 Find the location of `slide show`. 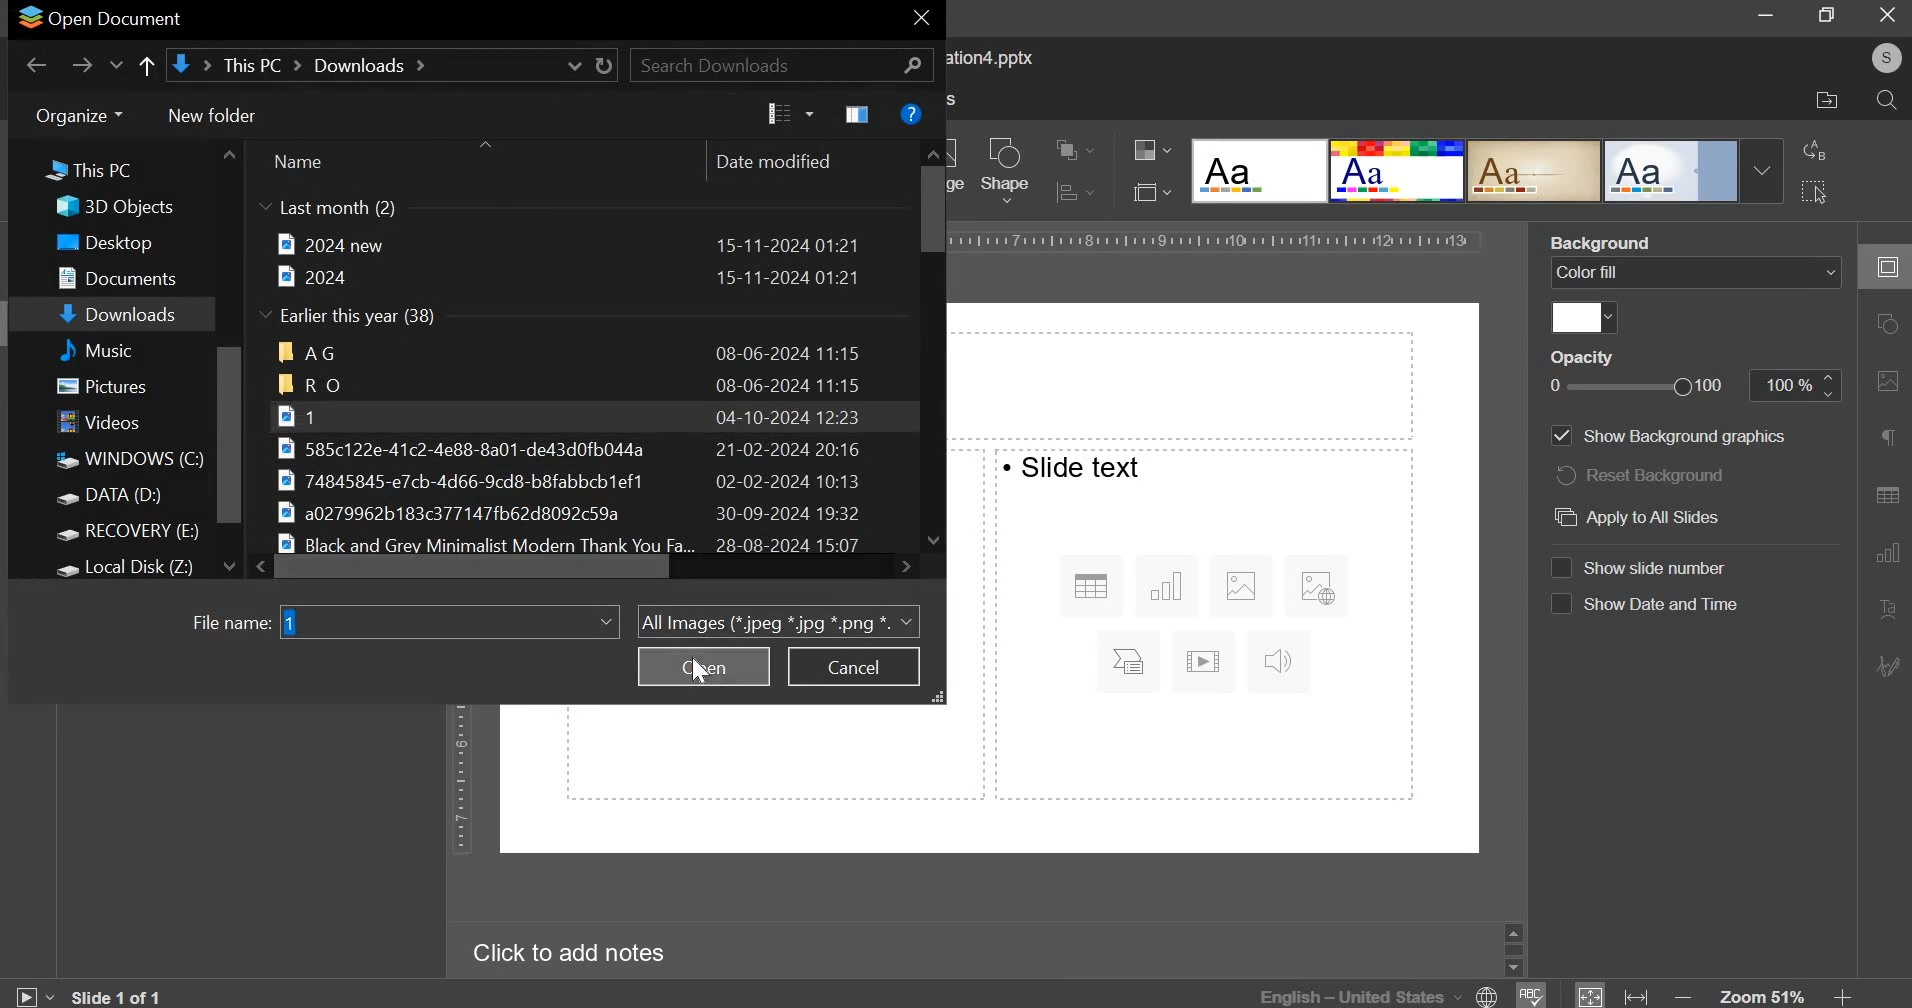

slide show is located at coordinates (32, 993).